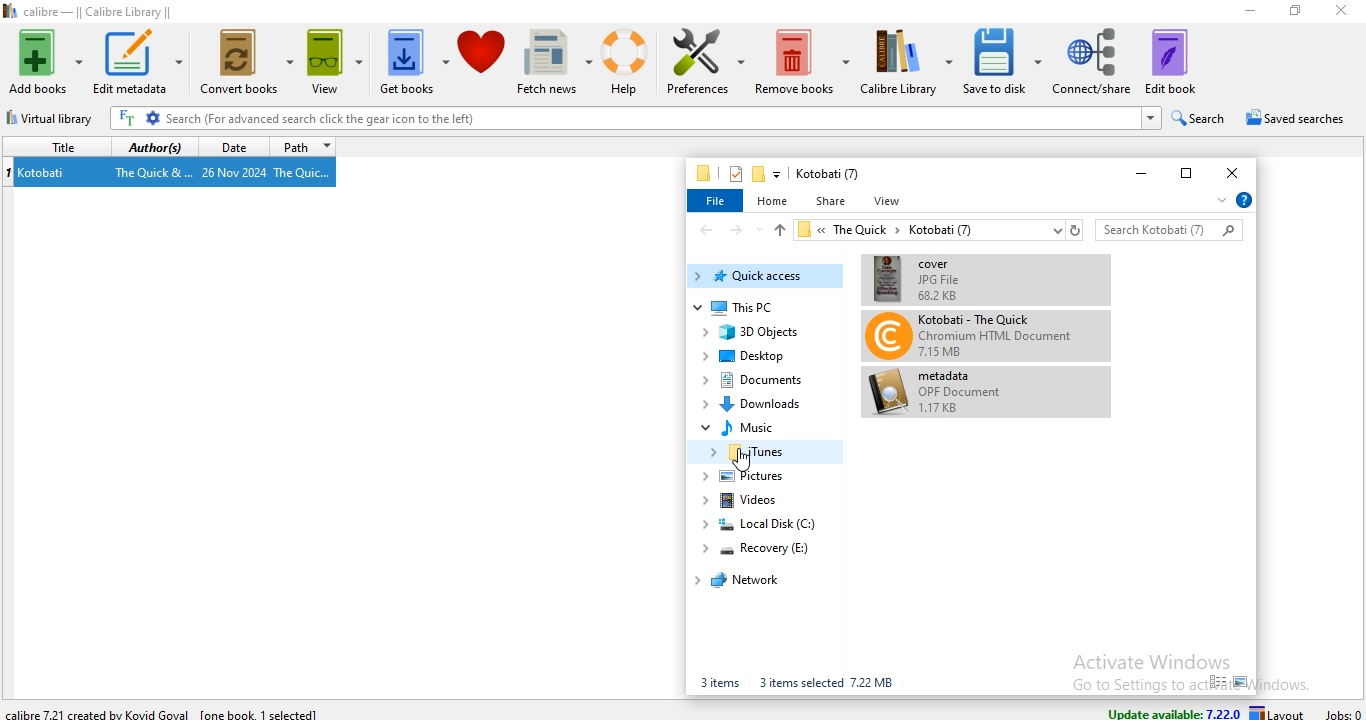 The image size is (1366, 720). Describe the element at coordinates (303, 147) in the screenshot. I see `path` at that location.